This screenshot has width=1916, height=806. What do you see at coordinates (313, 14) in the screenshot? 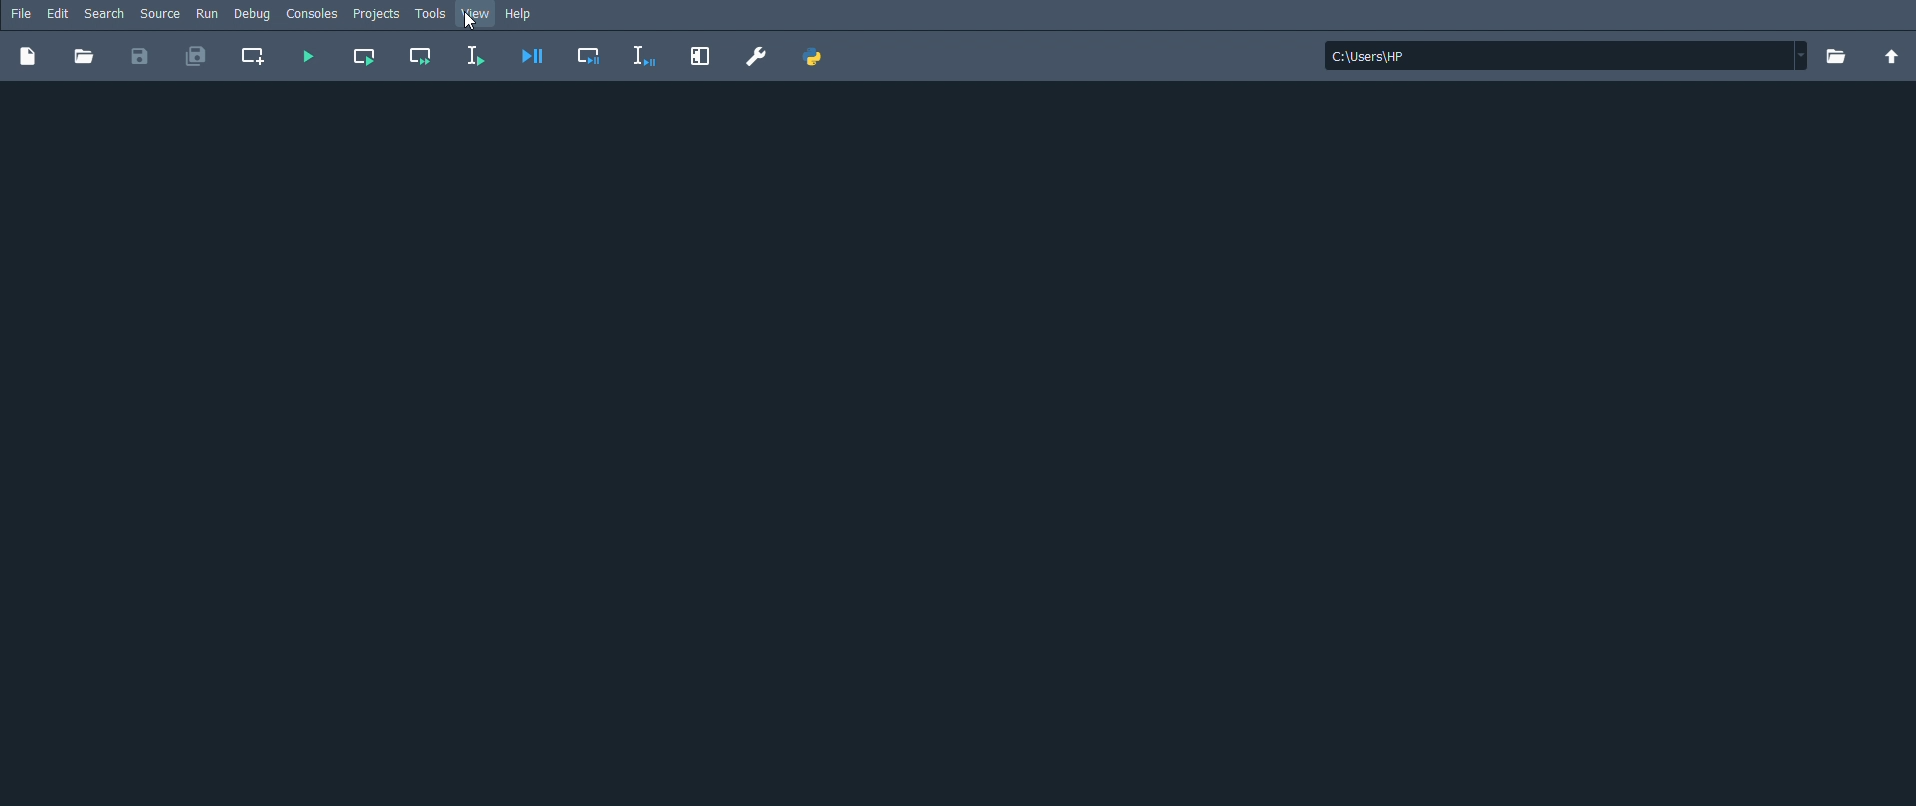
I see `Consoles` at bounding box center [313, 14].